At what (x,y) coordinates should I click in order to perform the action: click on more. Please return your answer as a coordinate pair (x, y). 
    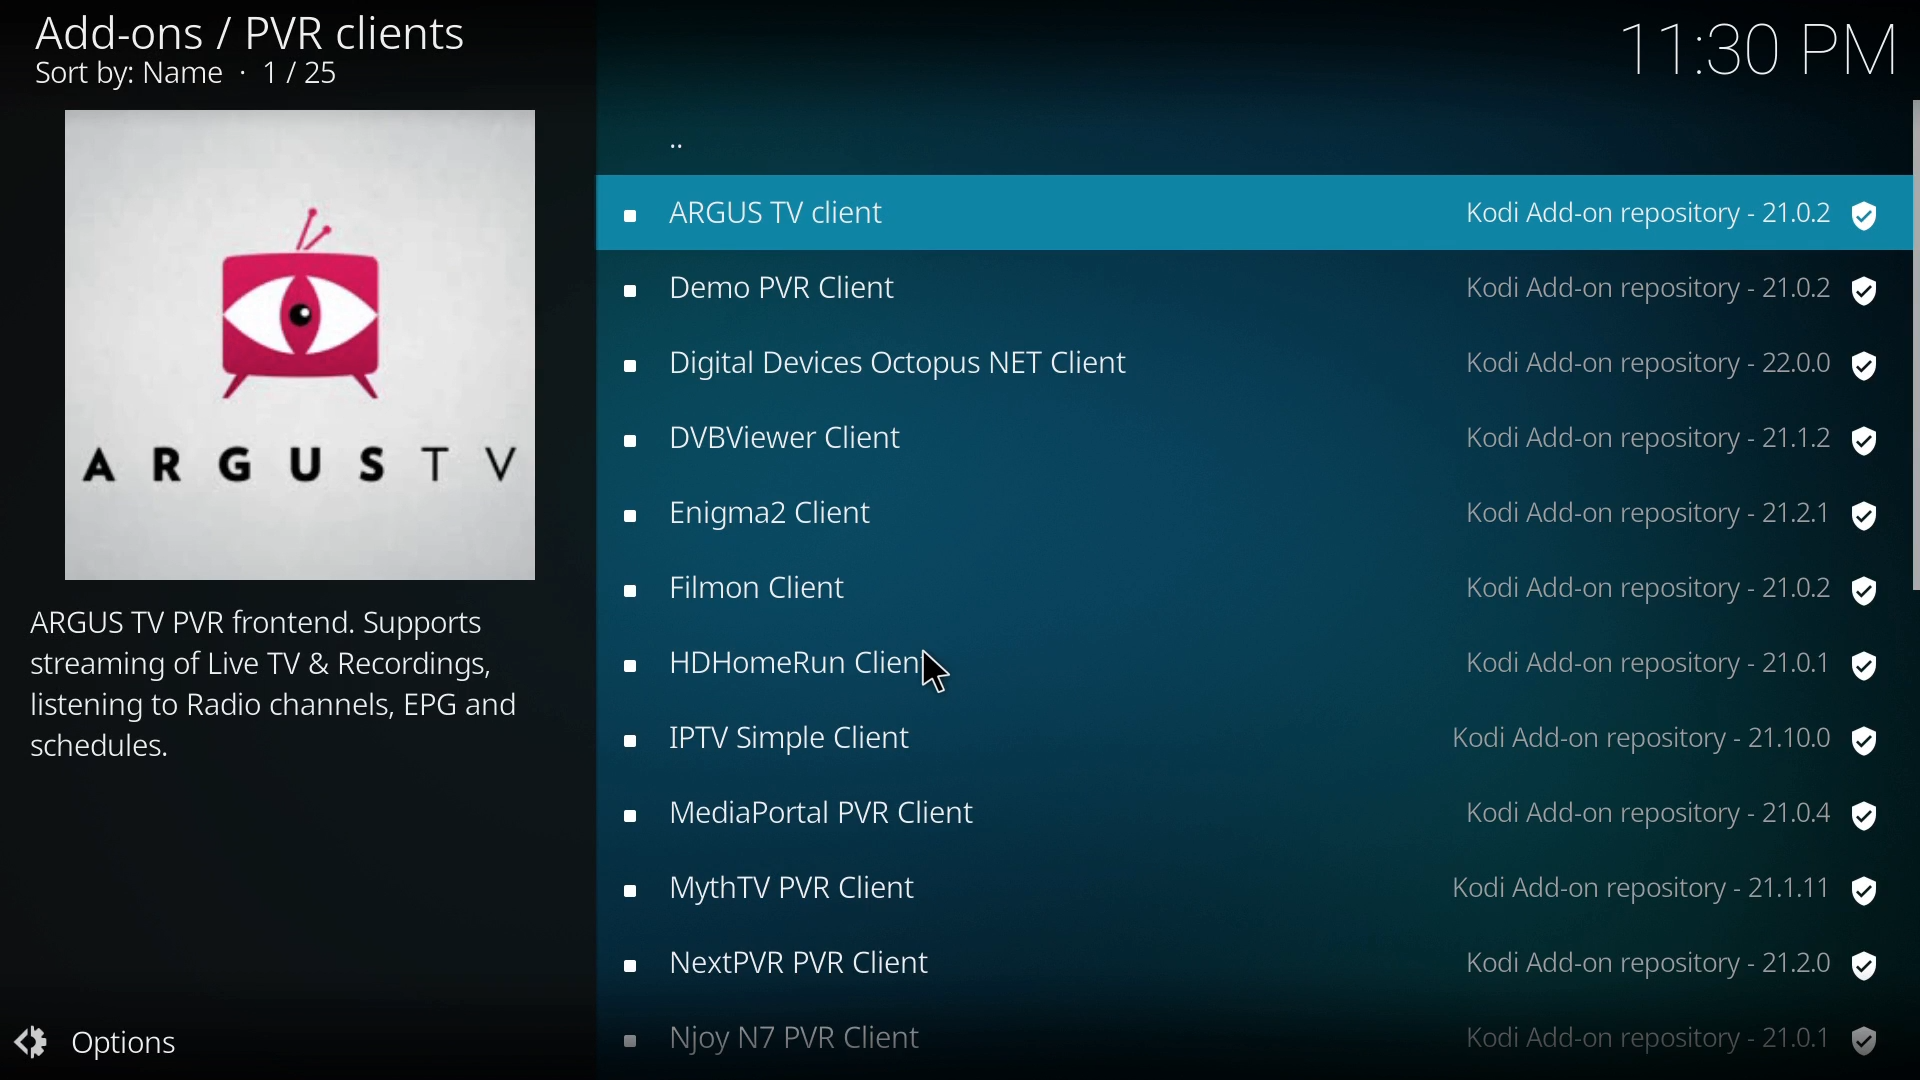
    Looking at the image, I should click on (688, 147).